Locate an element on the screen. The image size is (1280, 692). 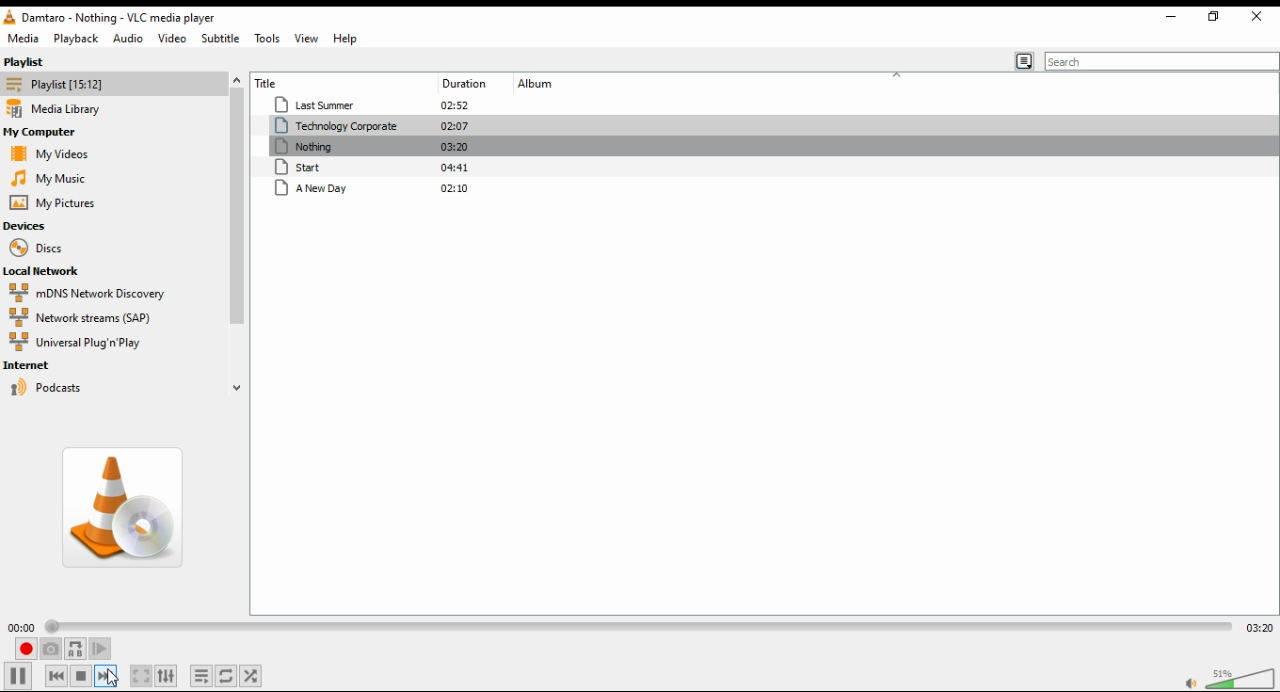
subtitle is located at coordinates (224, 39).